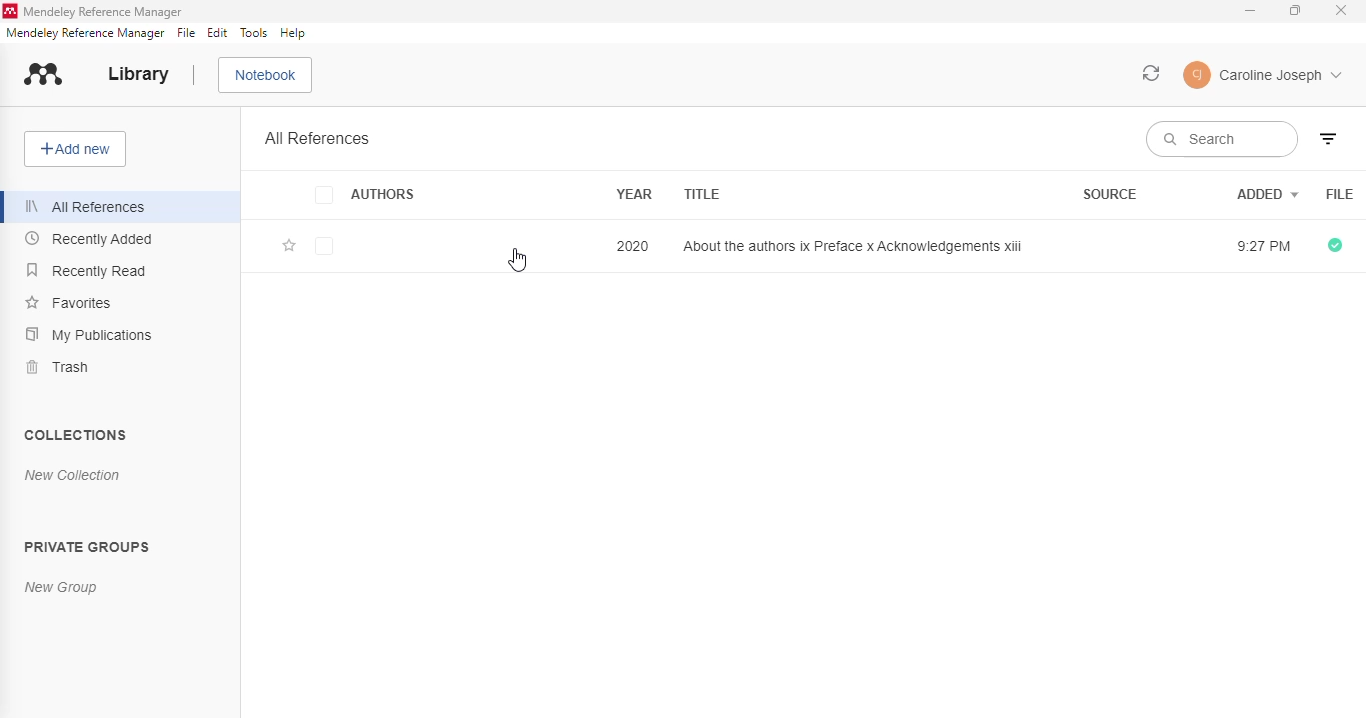 The height and width of the screenshot is (718, 1366). Describe the element at coordinates (1335, 245) in the screenshot. I see `all files downloaded` at that location.